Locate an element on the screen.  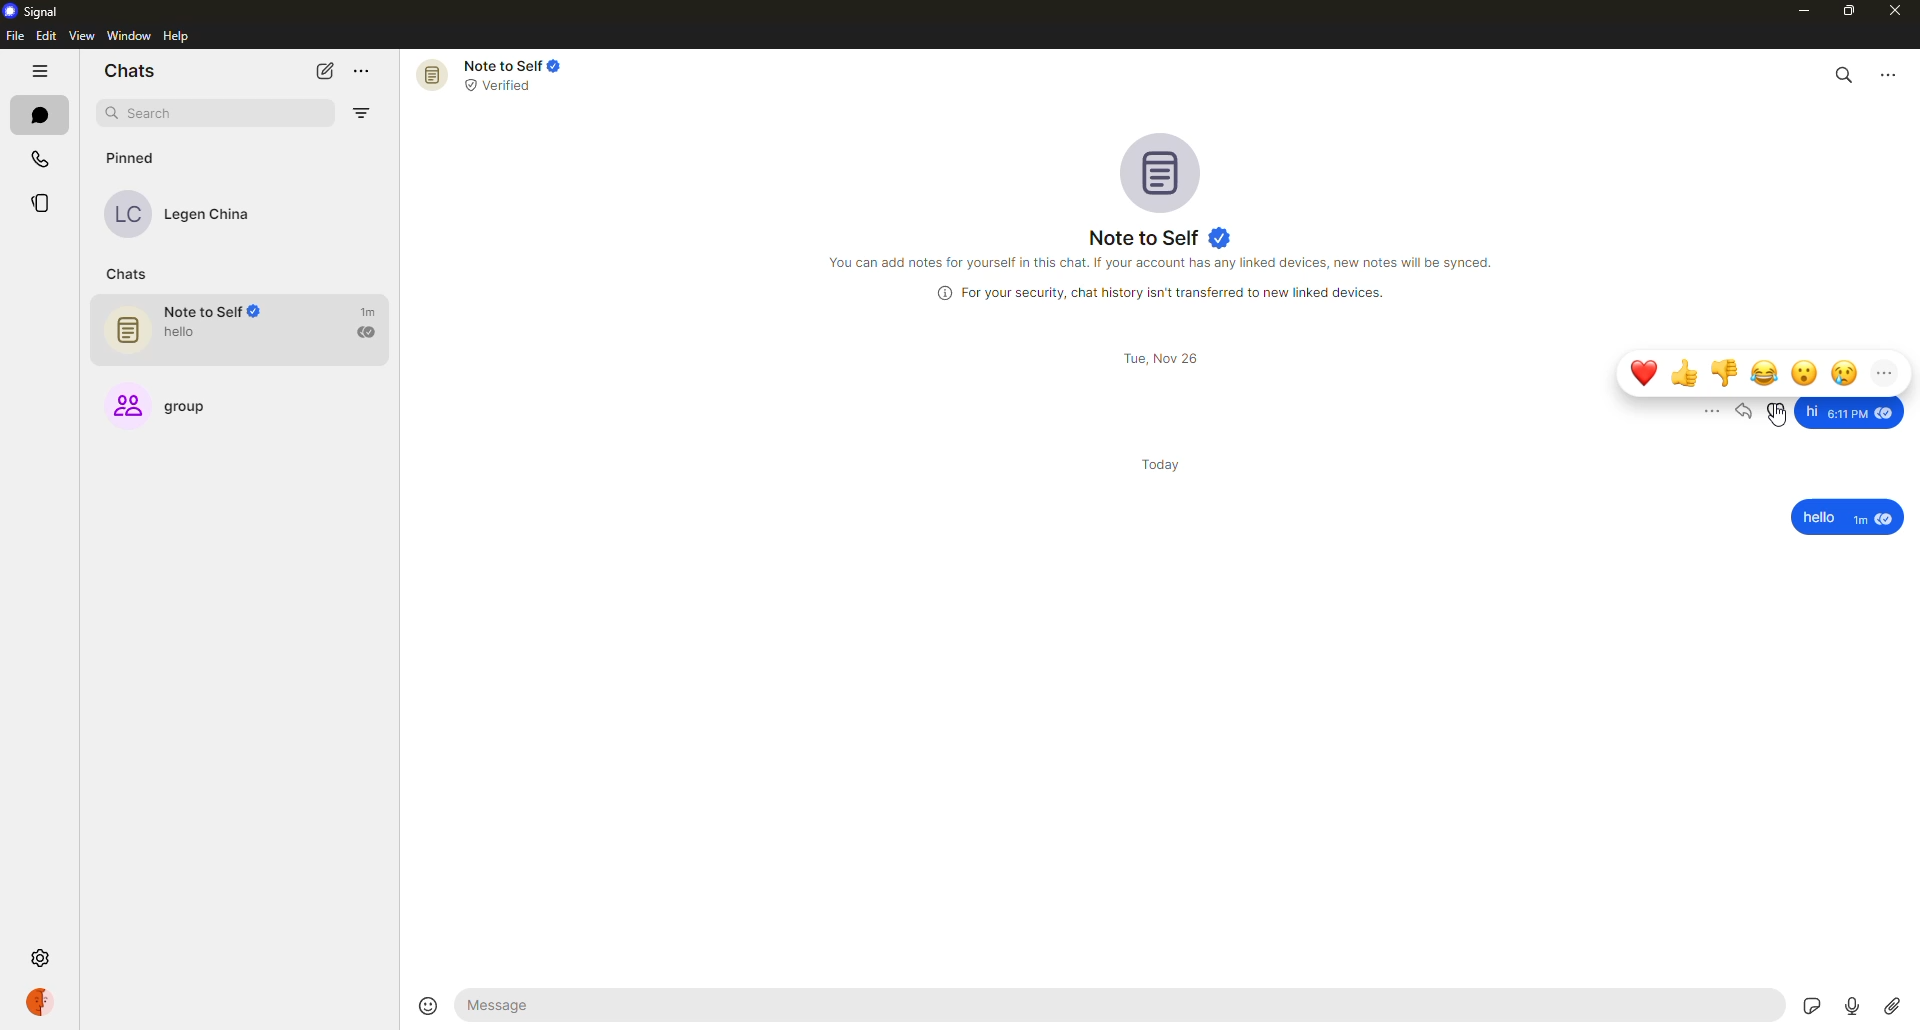
day is located at coordinates (1165, 358).